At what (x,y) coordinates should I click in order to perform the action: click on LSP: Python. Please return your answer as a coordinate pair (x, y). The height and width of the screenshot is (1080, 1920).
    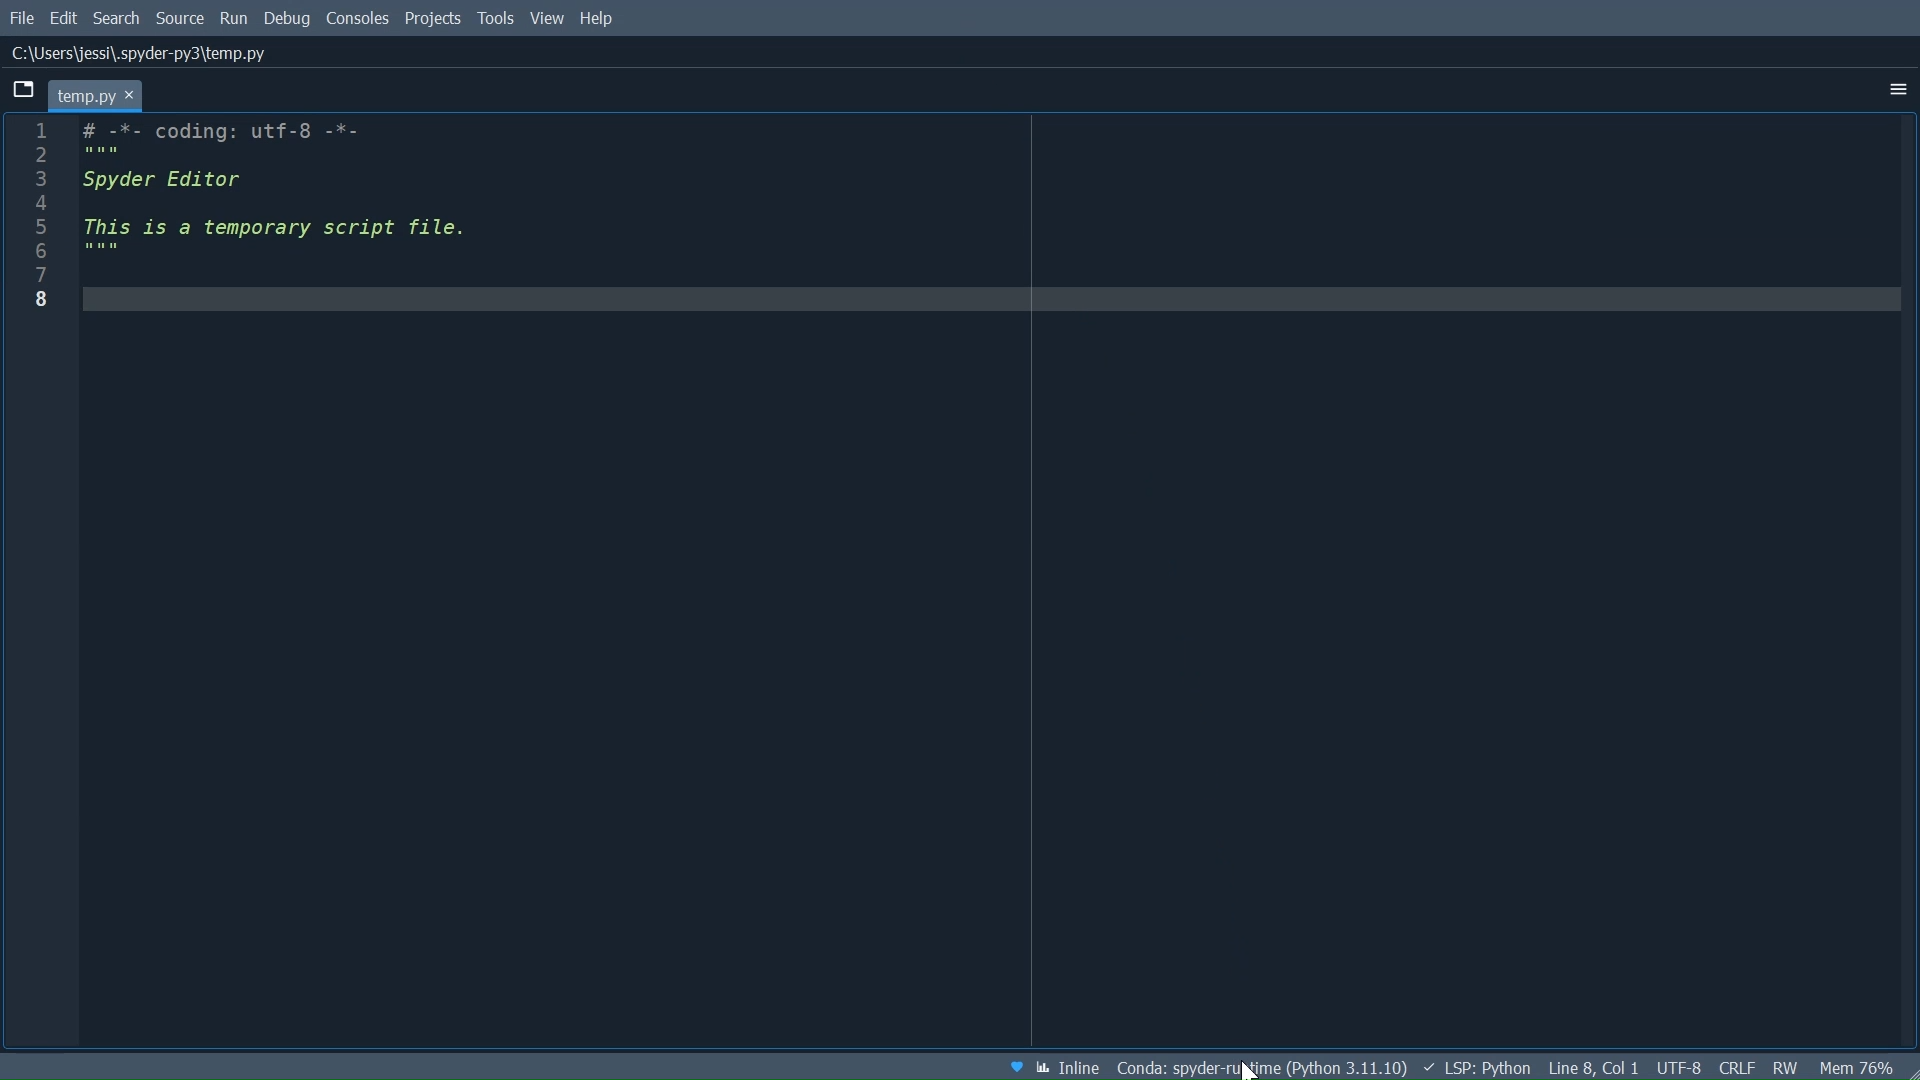
    Looking at the image, I should click on (1479, 1068).